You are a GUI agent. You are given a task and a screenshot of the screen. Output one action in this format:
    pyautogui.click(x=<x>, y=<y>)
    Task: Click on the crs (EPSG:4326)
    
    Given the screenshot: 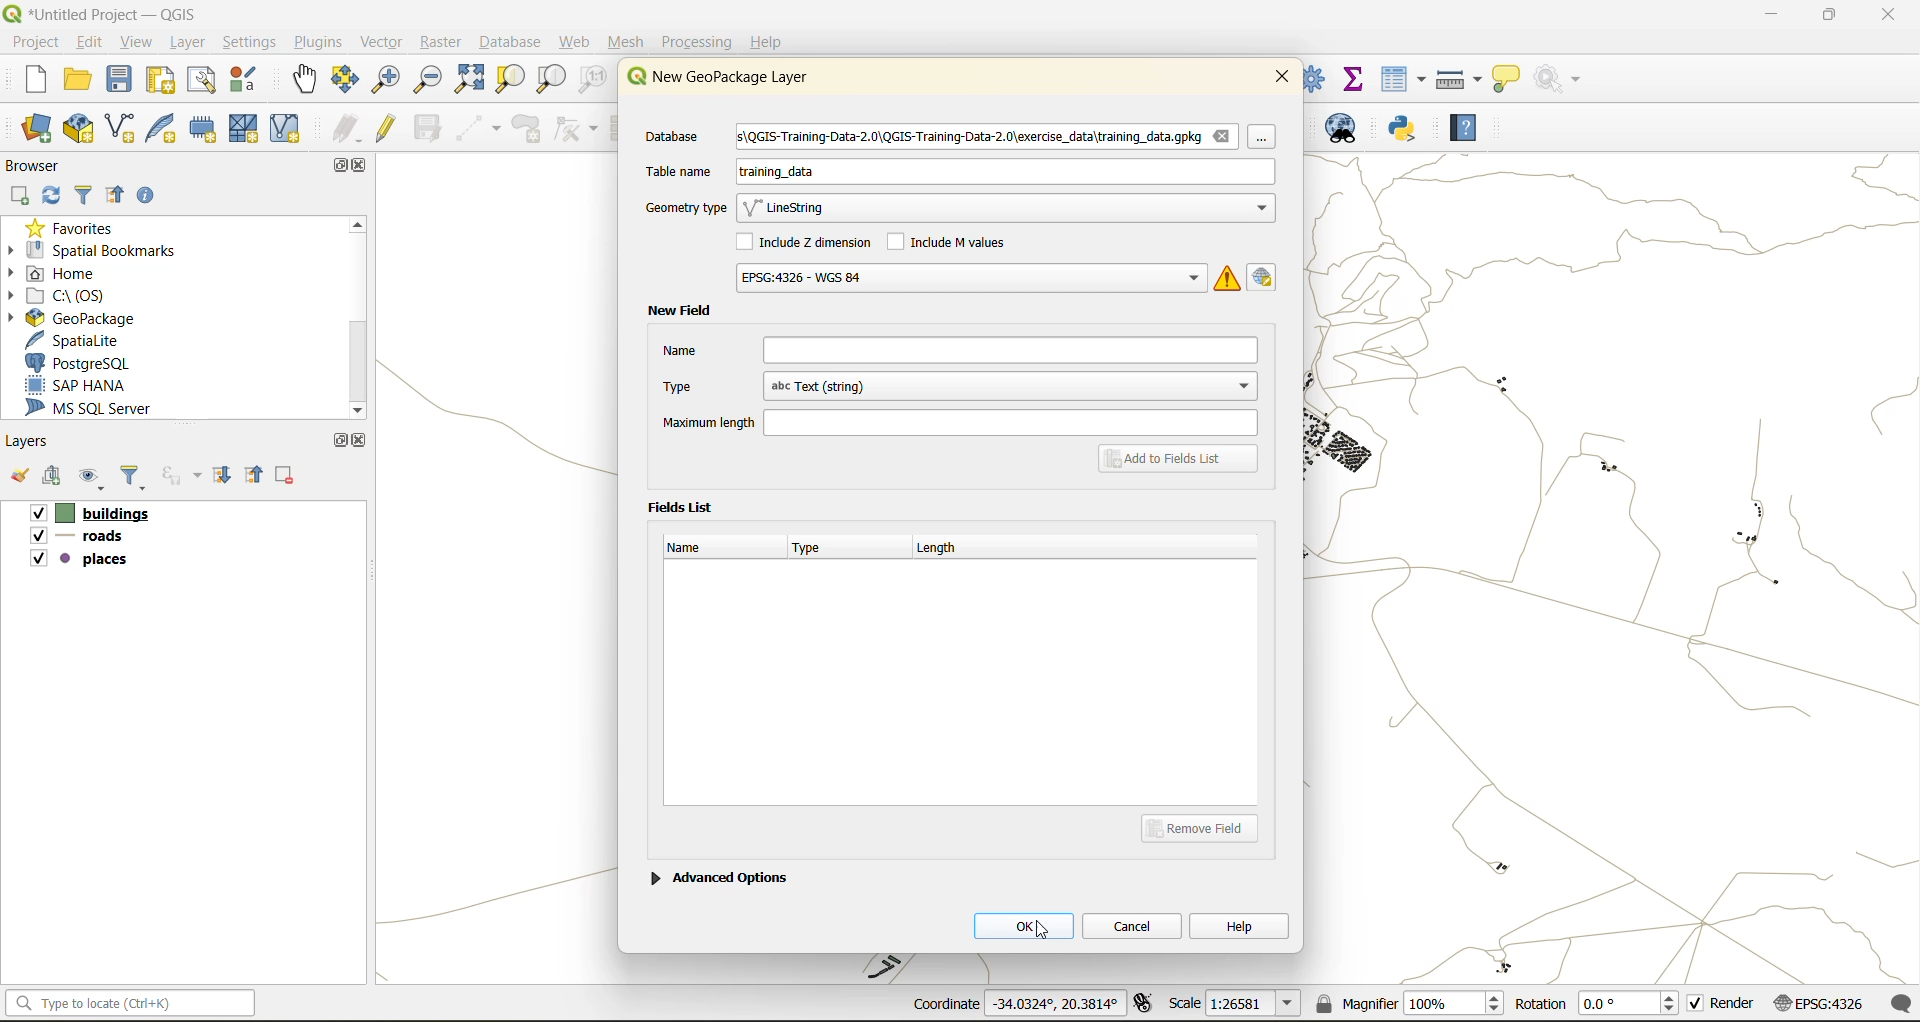 What is the action you would take?
    pyautogui.click(x=1823, y=1004)
    